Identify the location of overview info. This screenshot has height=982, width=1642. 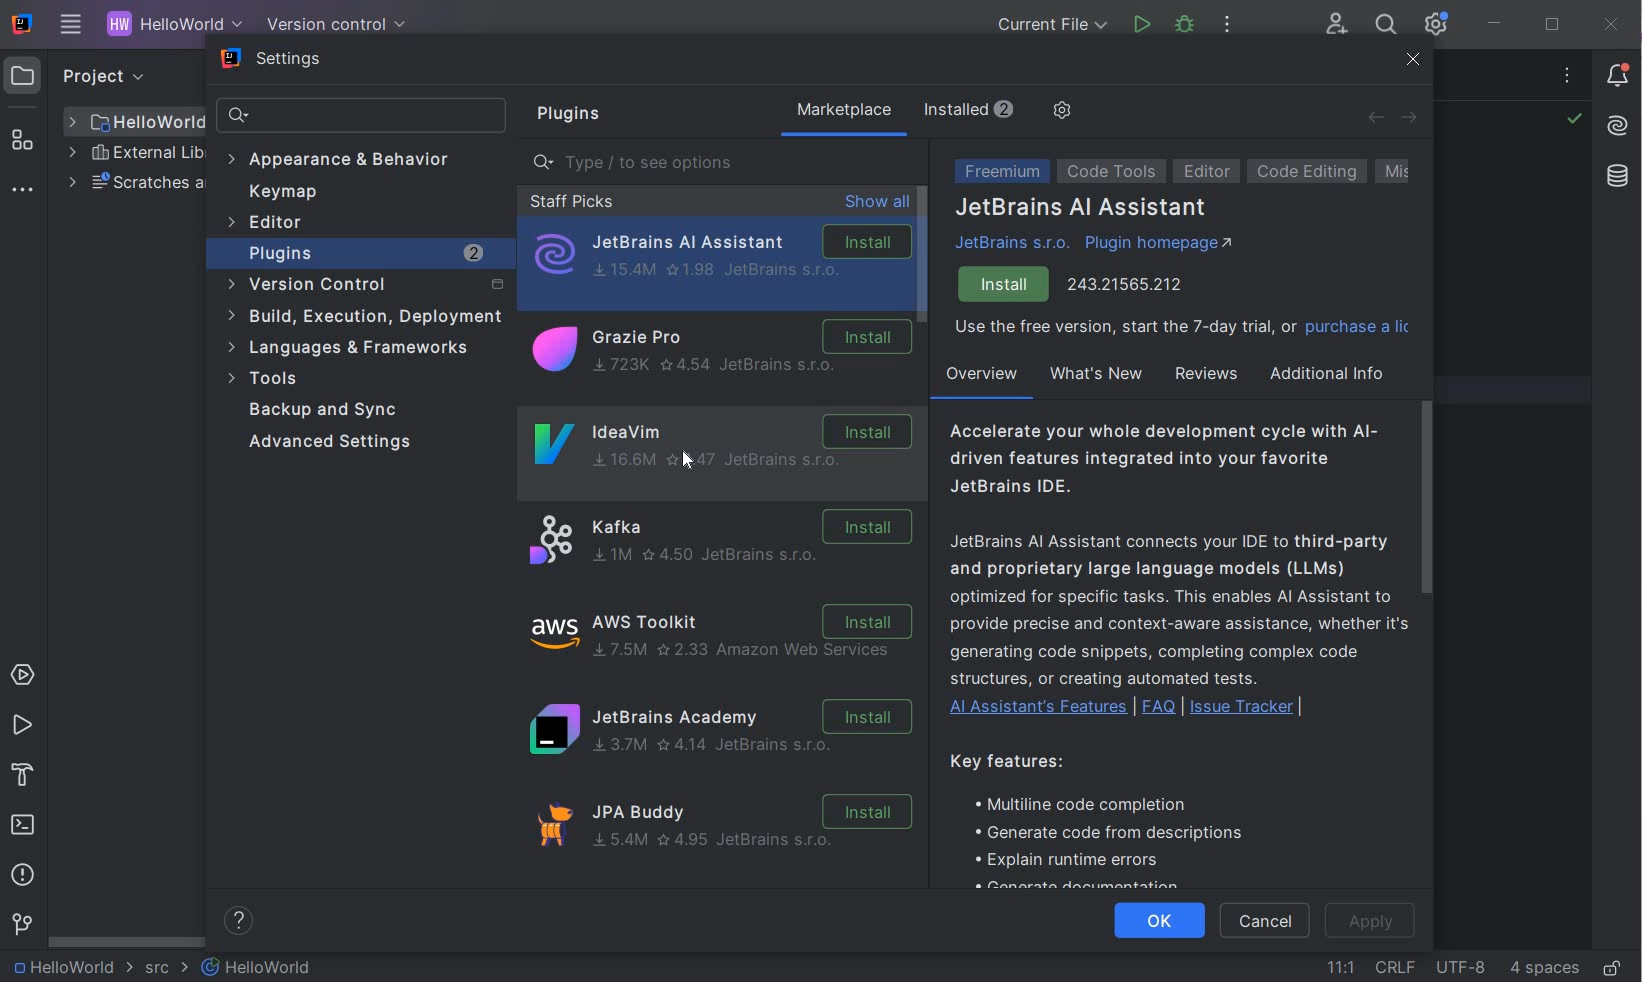
(1176, 572).